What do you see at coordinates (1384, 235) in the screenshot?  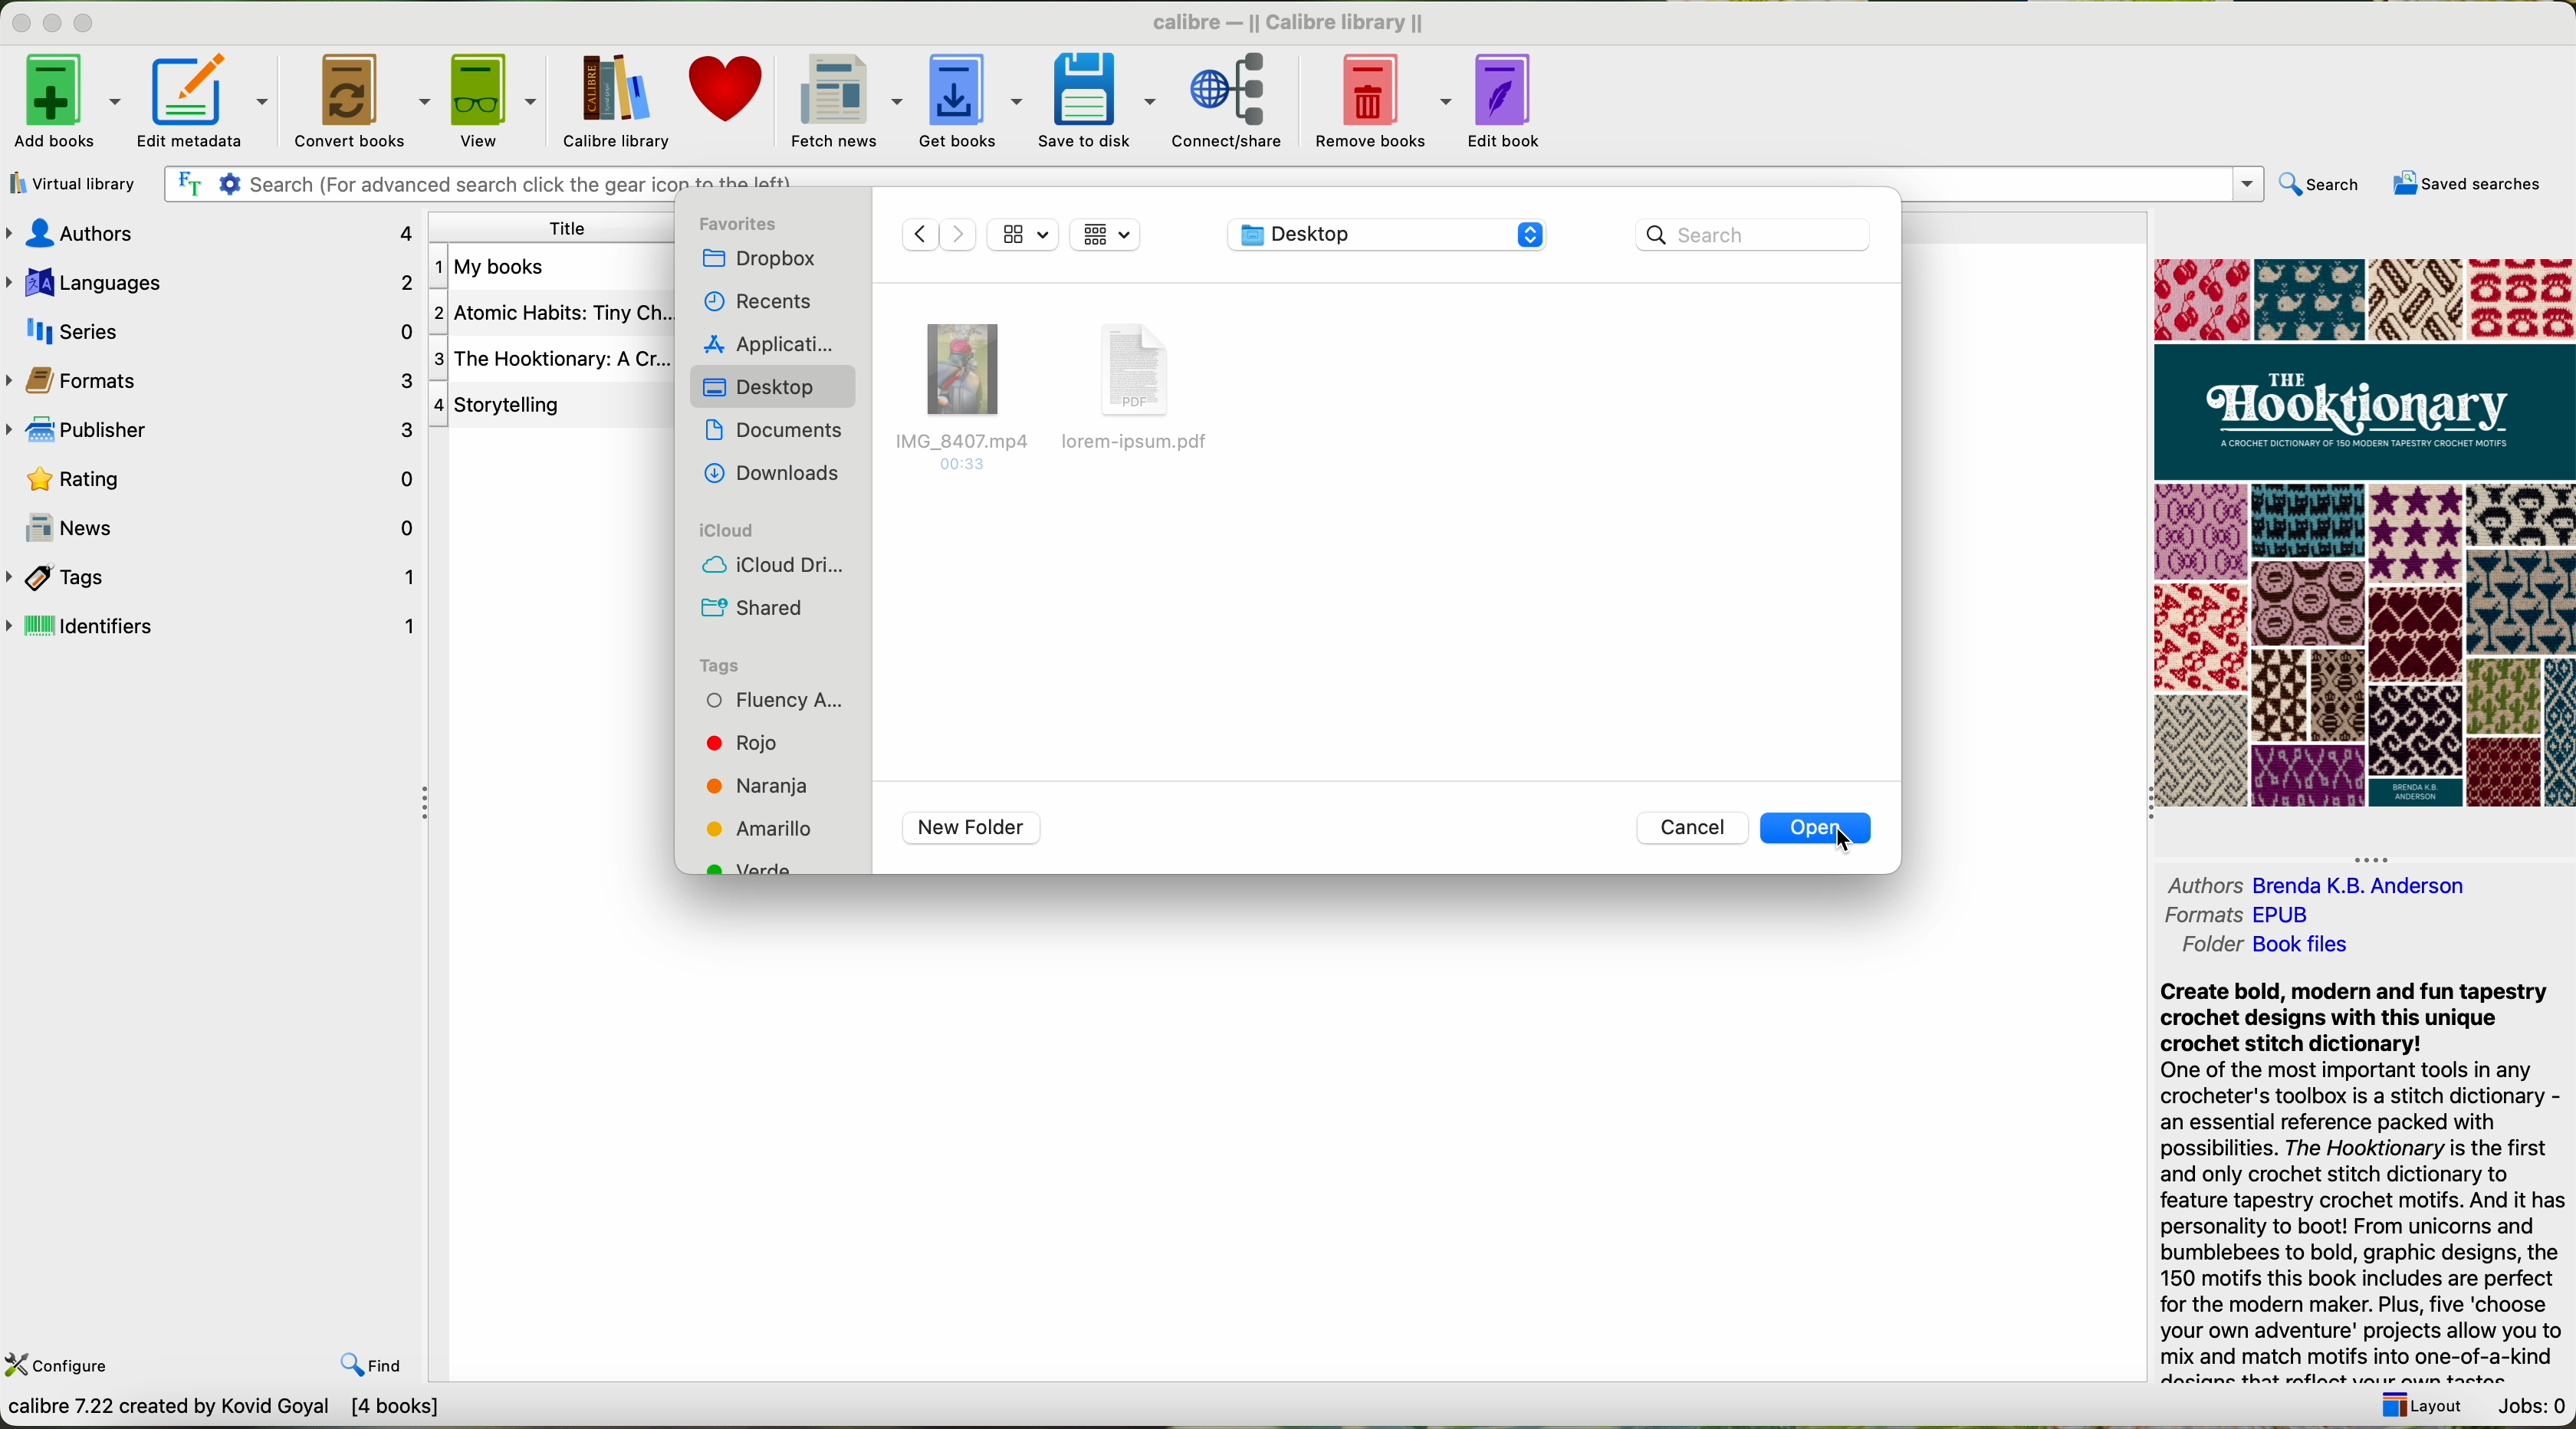 I see `location` at bounding box center [1384, 235].